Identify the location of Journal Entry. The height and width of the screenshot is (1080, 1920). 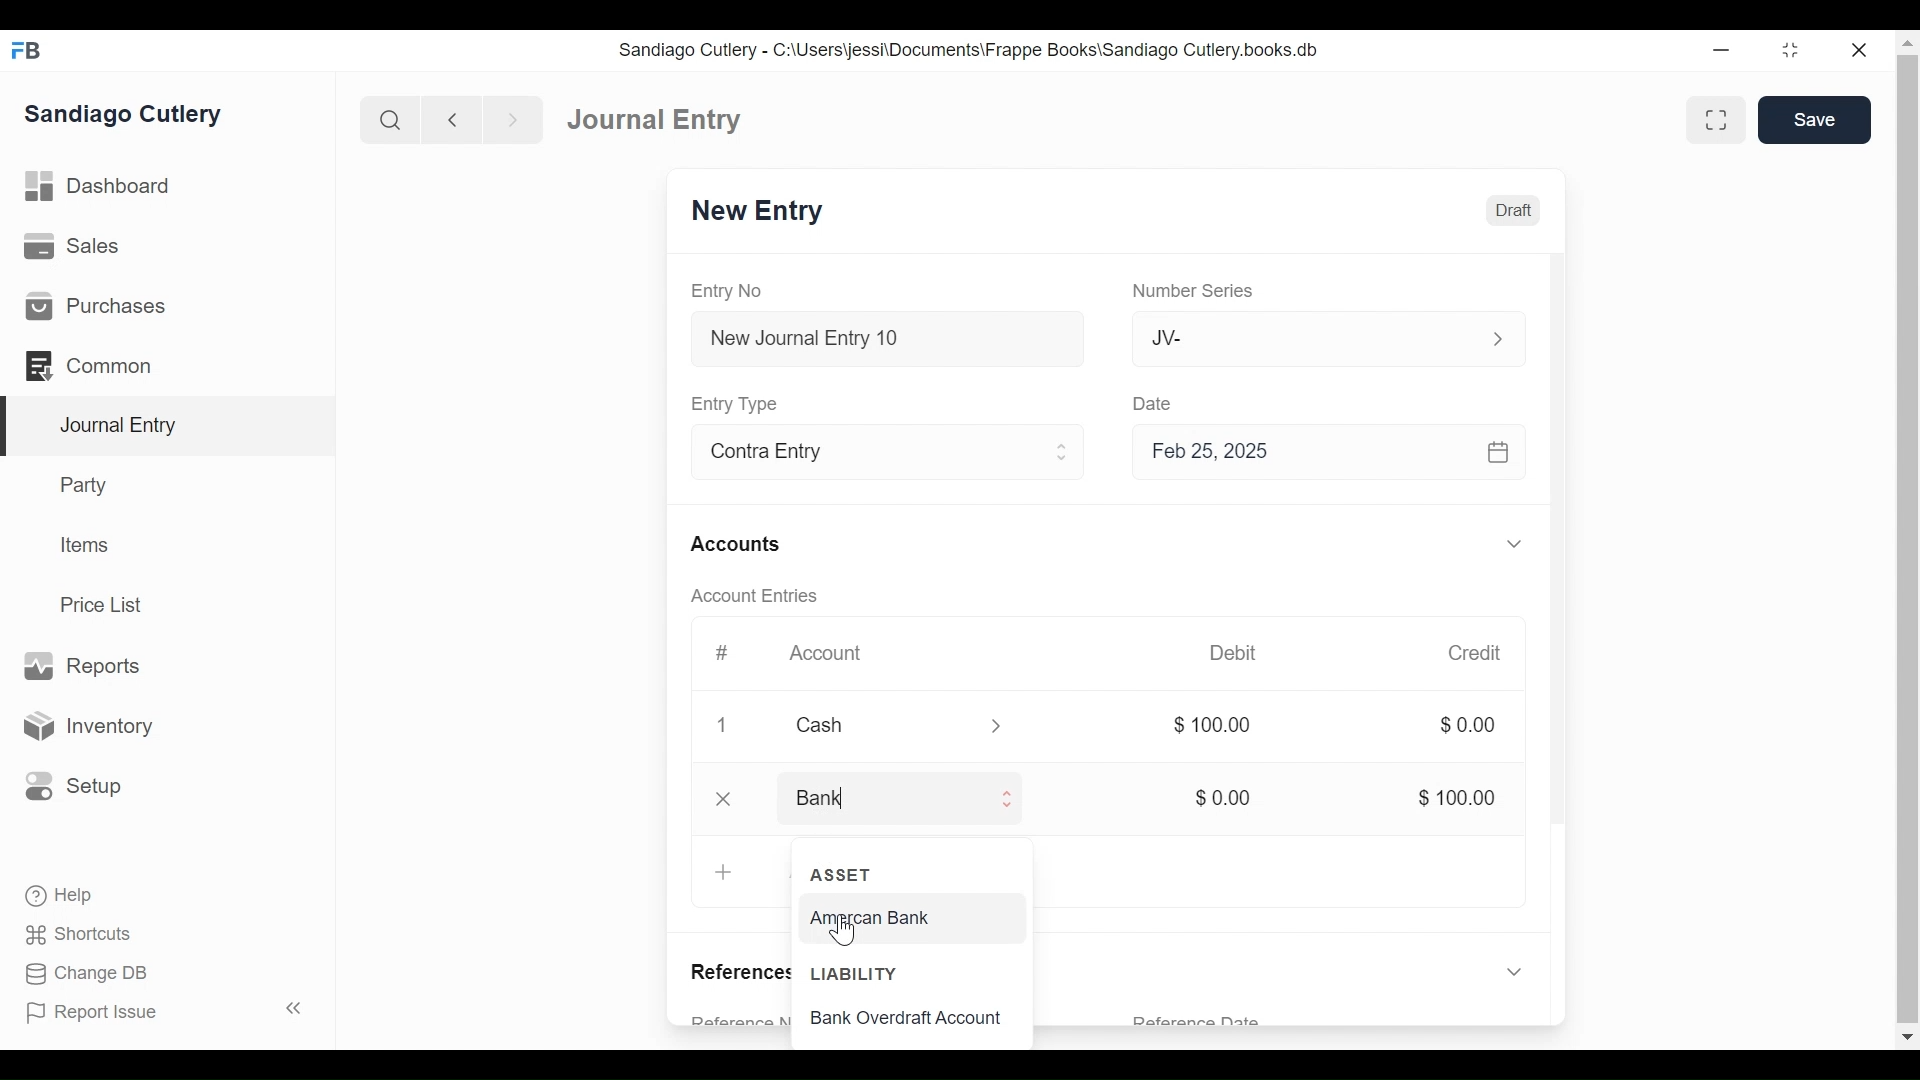
(169, 426).